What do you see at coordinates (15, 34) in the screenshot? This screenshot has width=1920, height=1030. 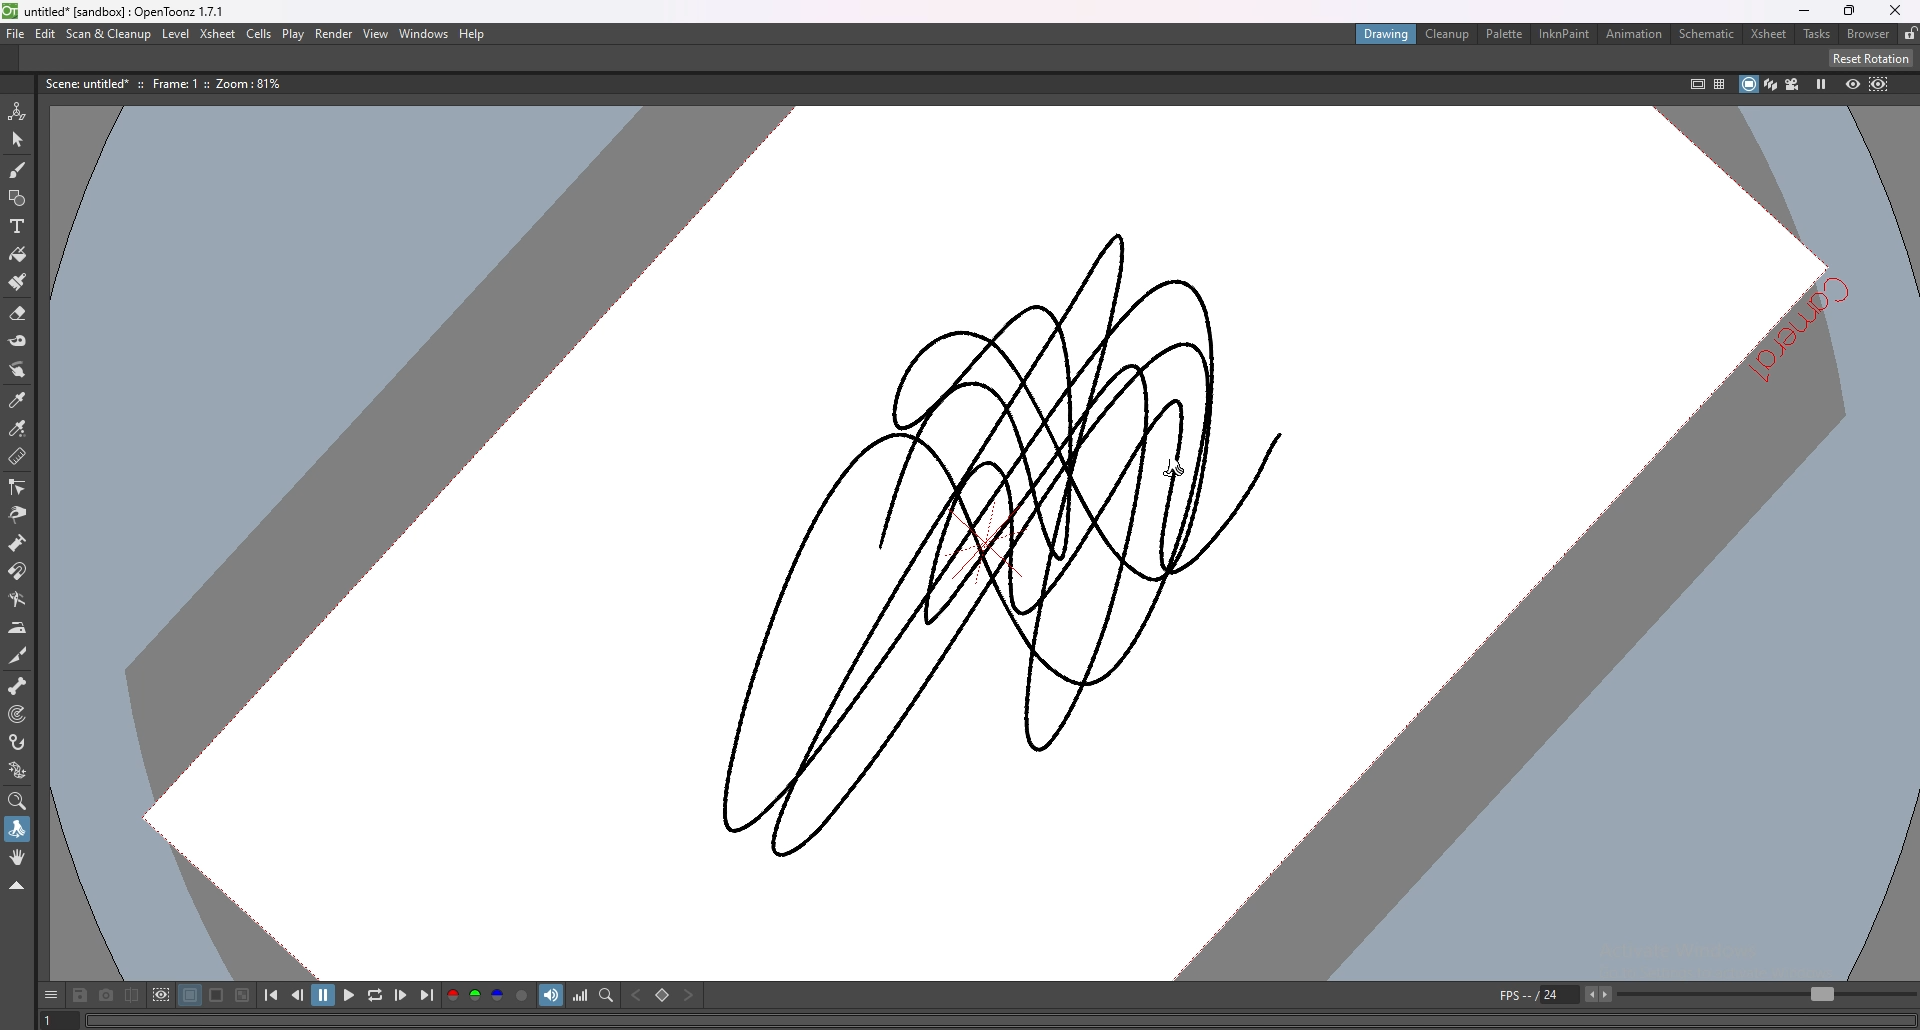 I see `file` at bounding box center [15, 34].